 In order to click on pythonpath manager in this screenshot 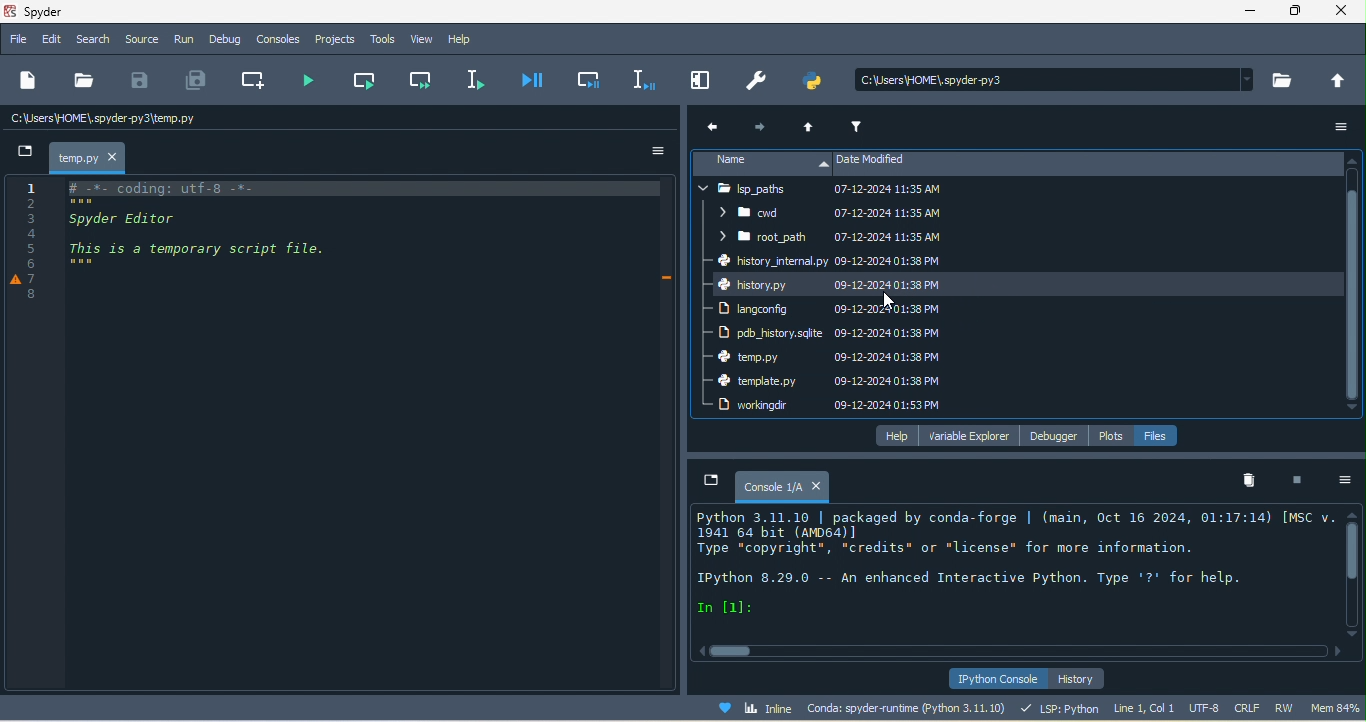, I will do `click(818, 80)`.